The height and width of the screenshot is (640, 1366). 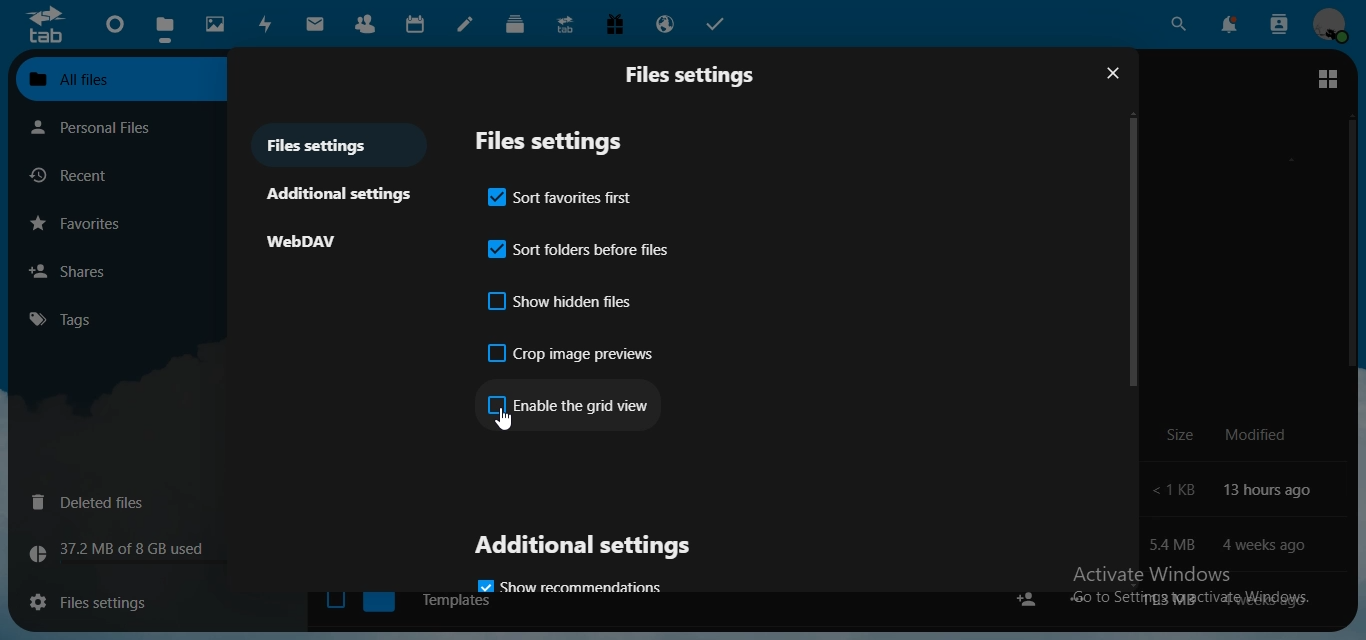 What do you see at coordinates (107, 78) in the screenshot?
I see `all files` at bounding box center [107, 78].